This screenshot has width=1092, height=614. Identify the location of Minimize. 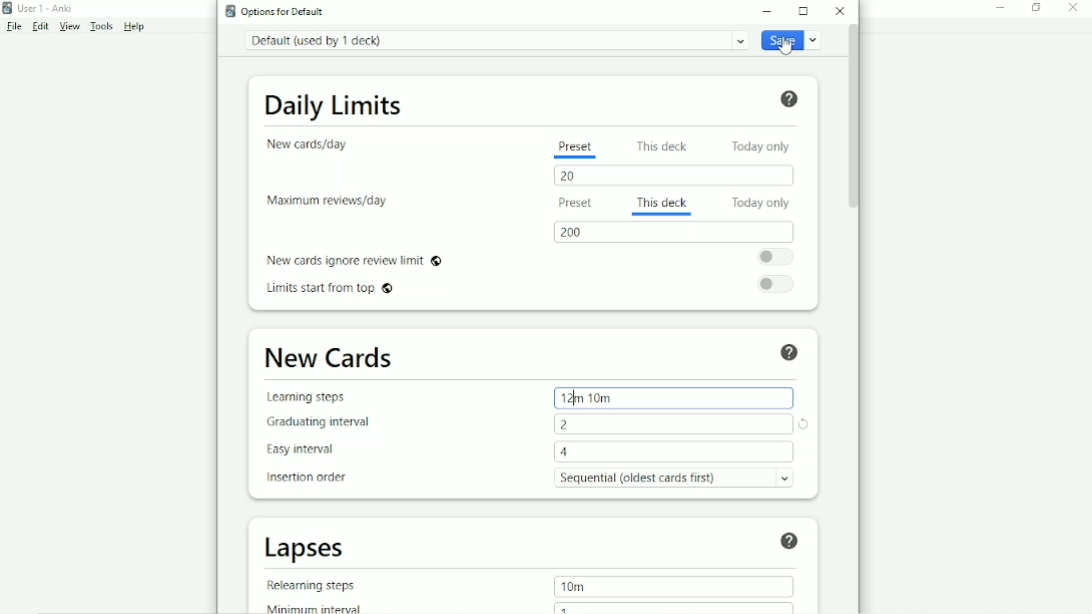
(771, 10).